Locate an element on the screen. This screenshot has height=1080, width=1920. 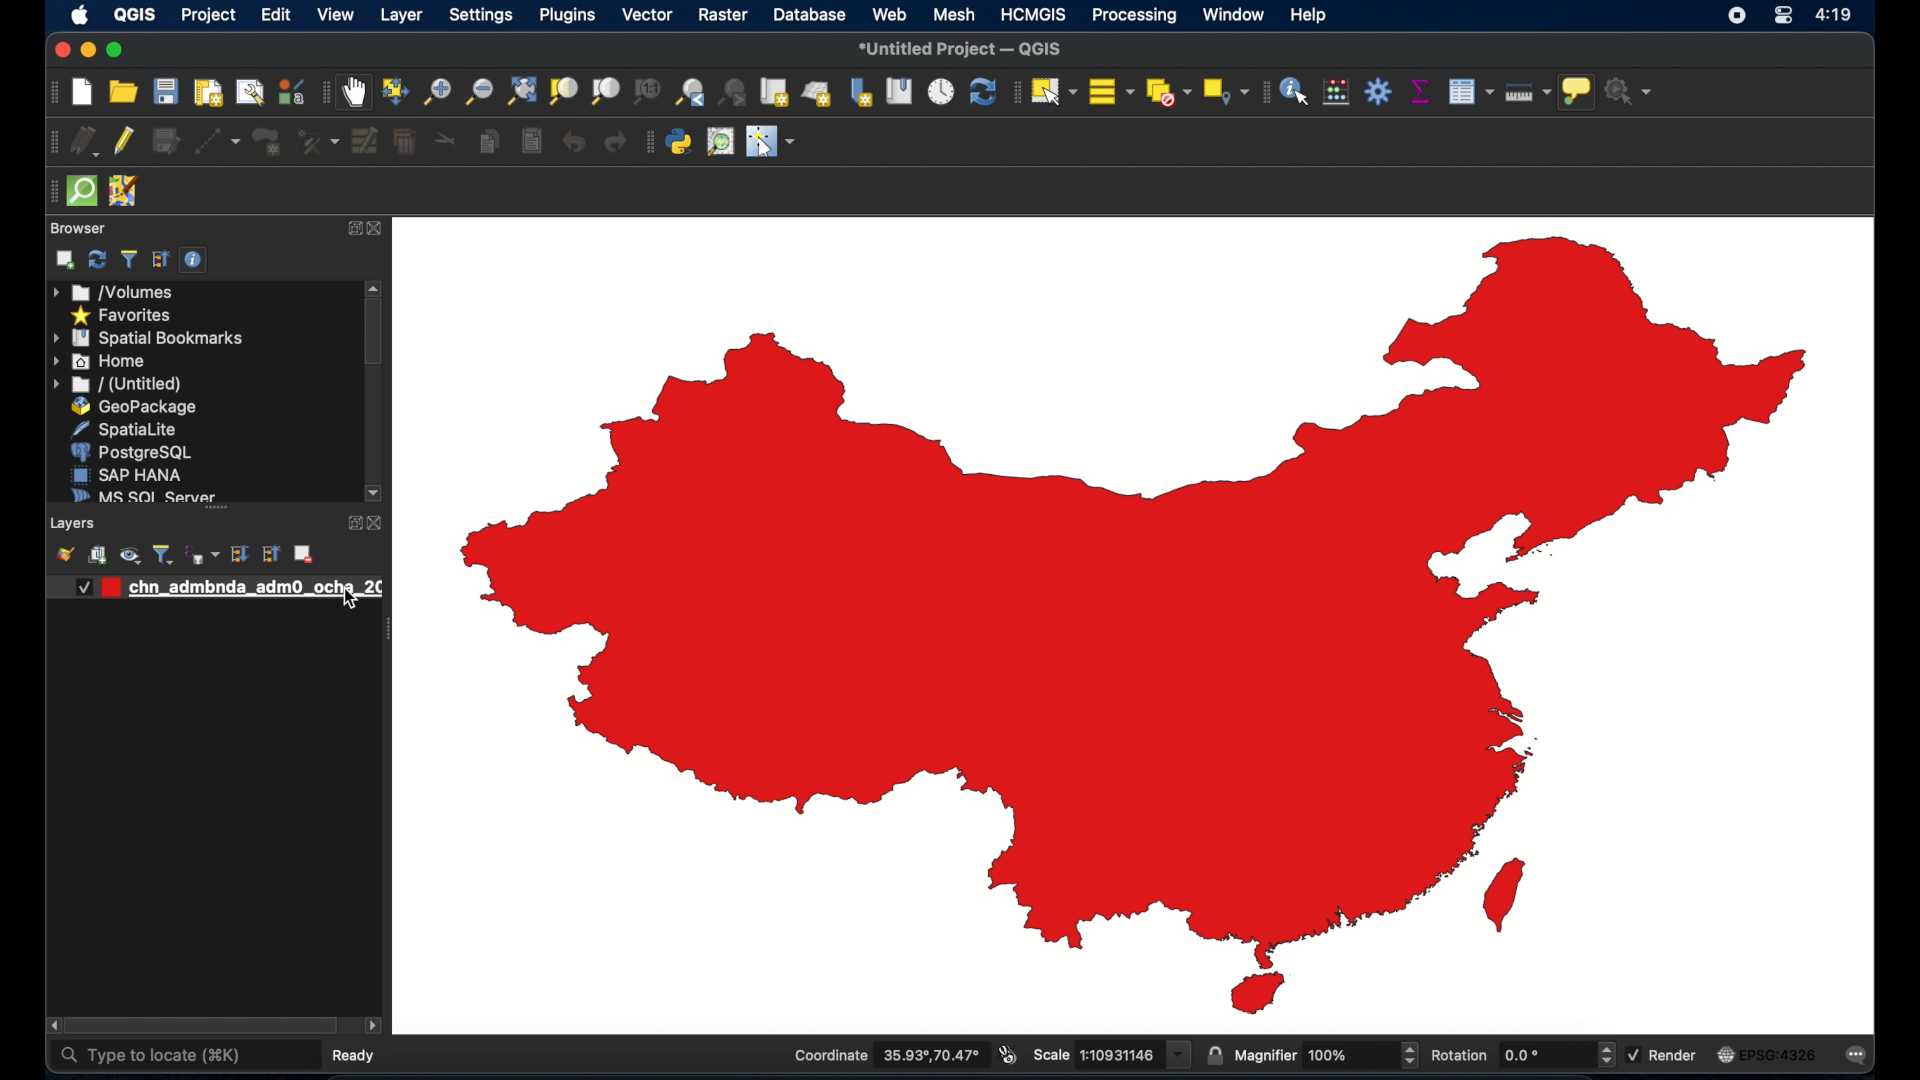
minimize  is located at coordinates (86, 51).